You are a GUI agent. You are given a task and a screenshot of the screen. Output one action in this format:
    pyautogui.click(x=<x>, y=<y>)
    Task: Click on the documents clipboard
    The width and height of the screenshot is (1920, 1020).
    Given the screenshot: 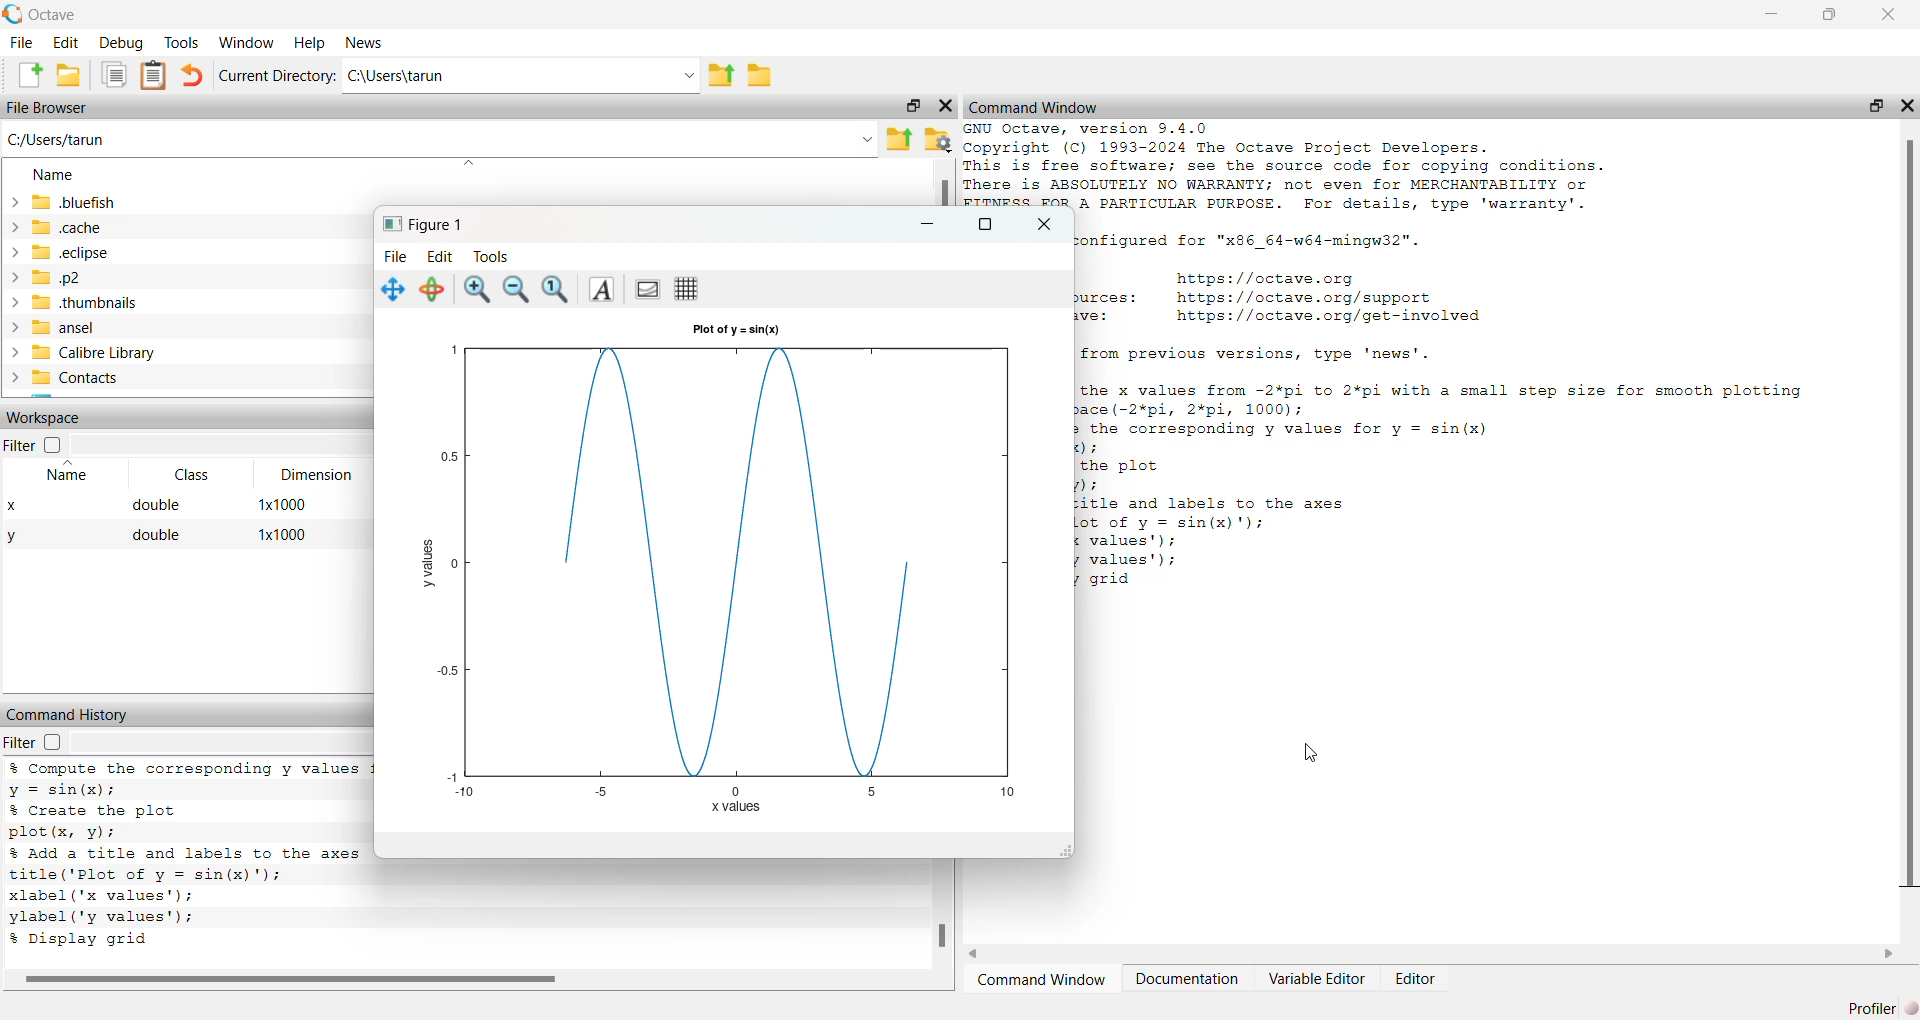 What is the action you would take?
    pyautogui.click(x=153, y=74)
    